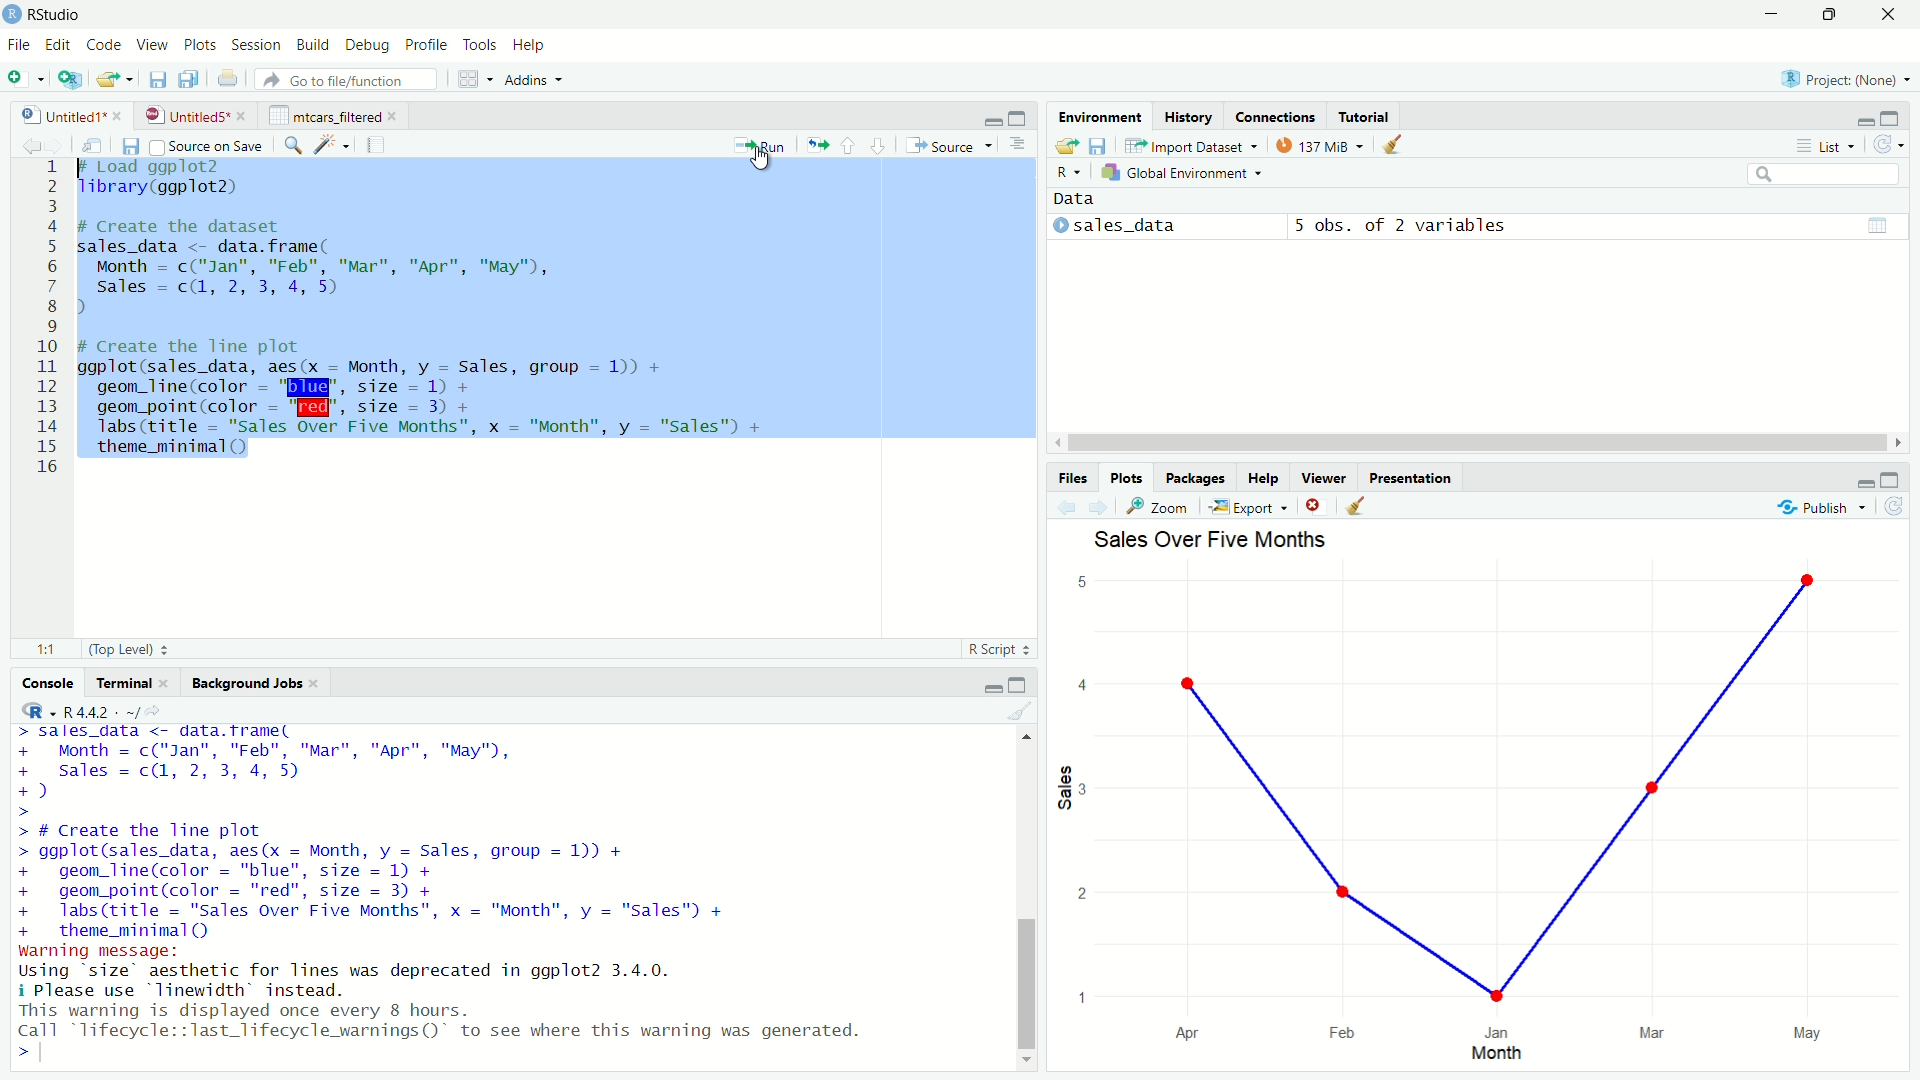 Image resolution: width=1920 pixels, height=1080 pixels. Describe the element at coordinates (1076, 479) in the screenshot. I see `files` at that location.